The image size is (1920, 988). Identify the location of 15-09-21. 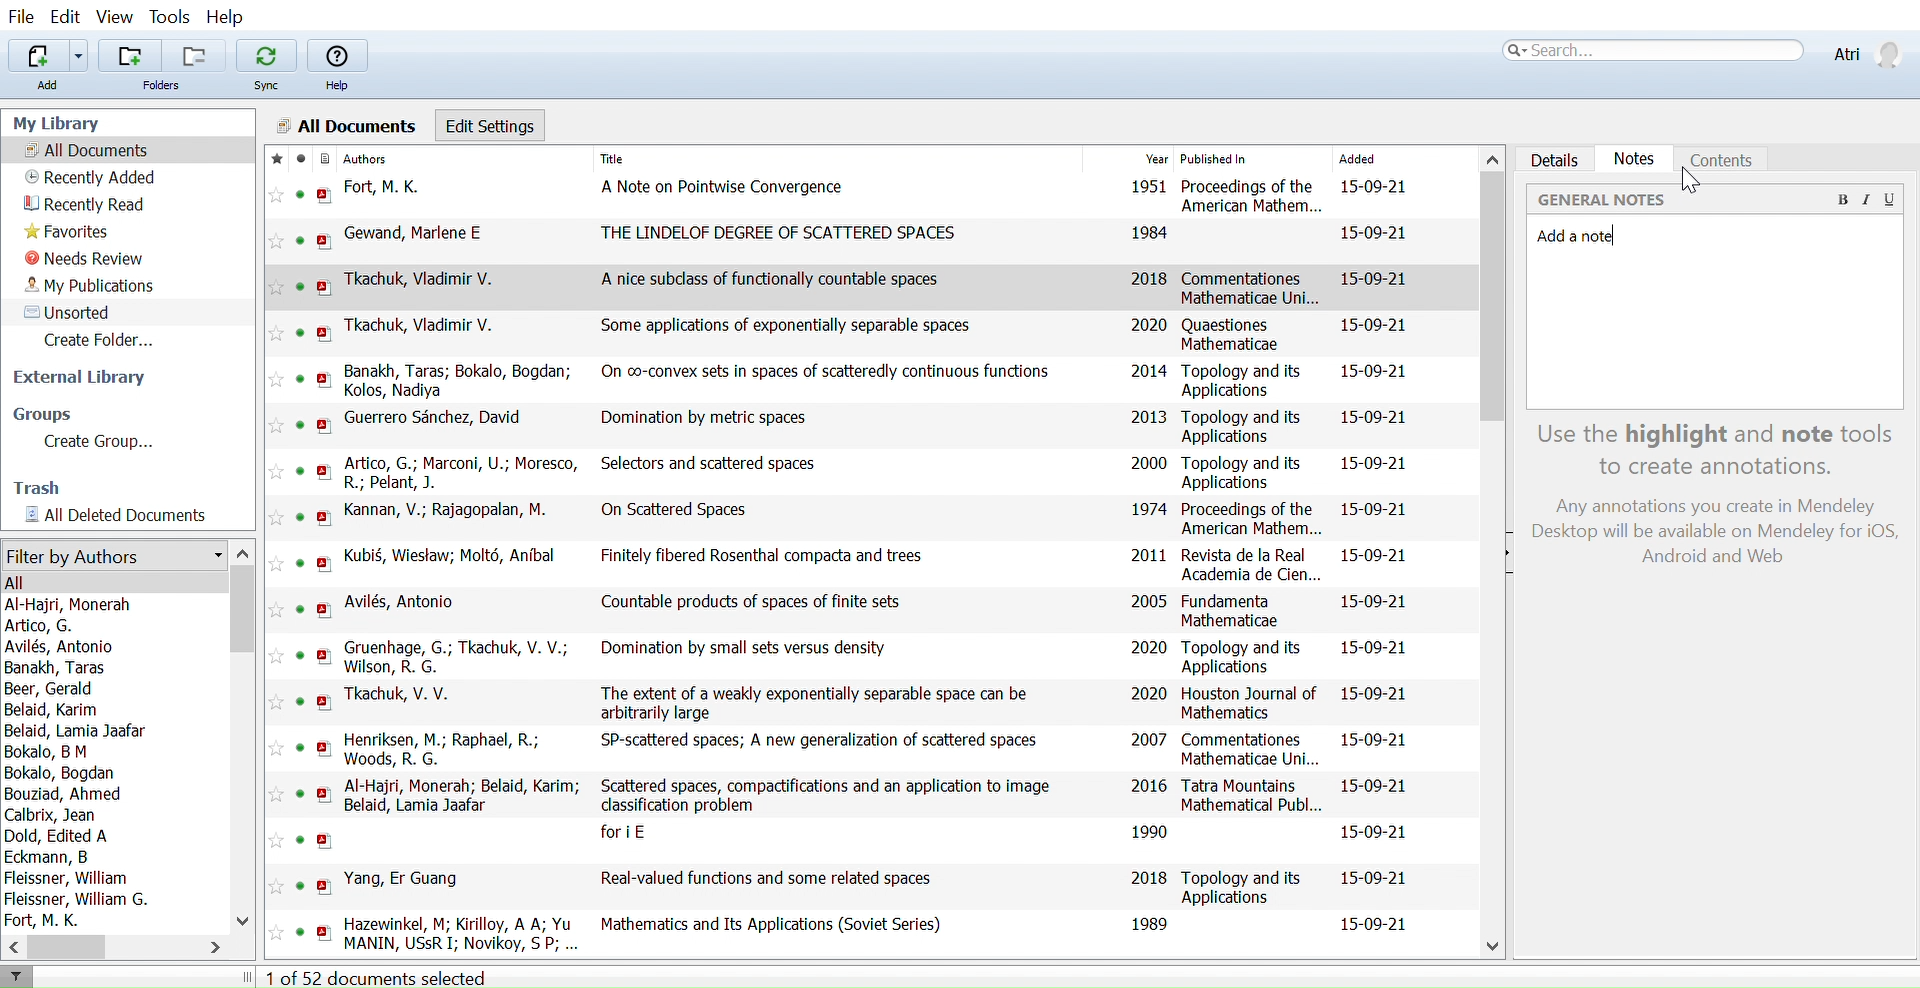
(1378, 785).